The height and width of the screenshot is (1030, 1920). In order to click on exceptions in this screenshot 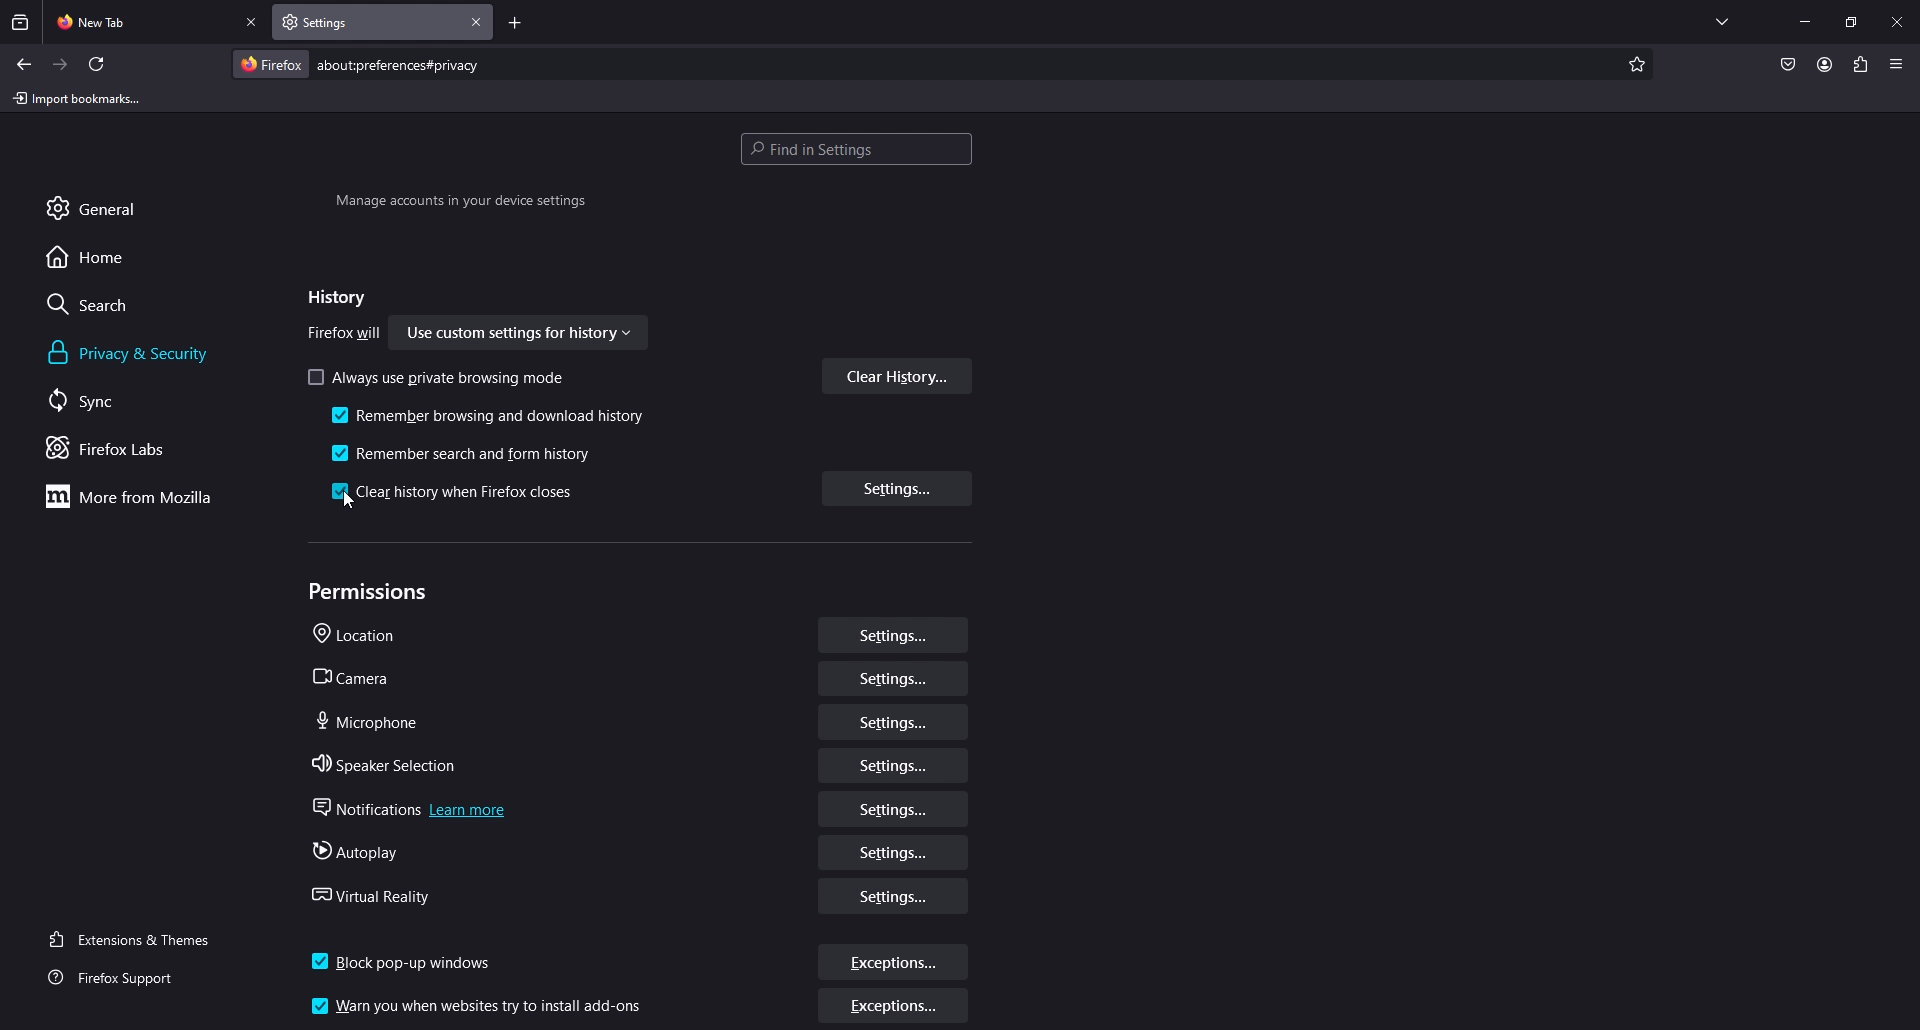, I will do `click(894, 963)`.